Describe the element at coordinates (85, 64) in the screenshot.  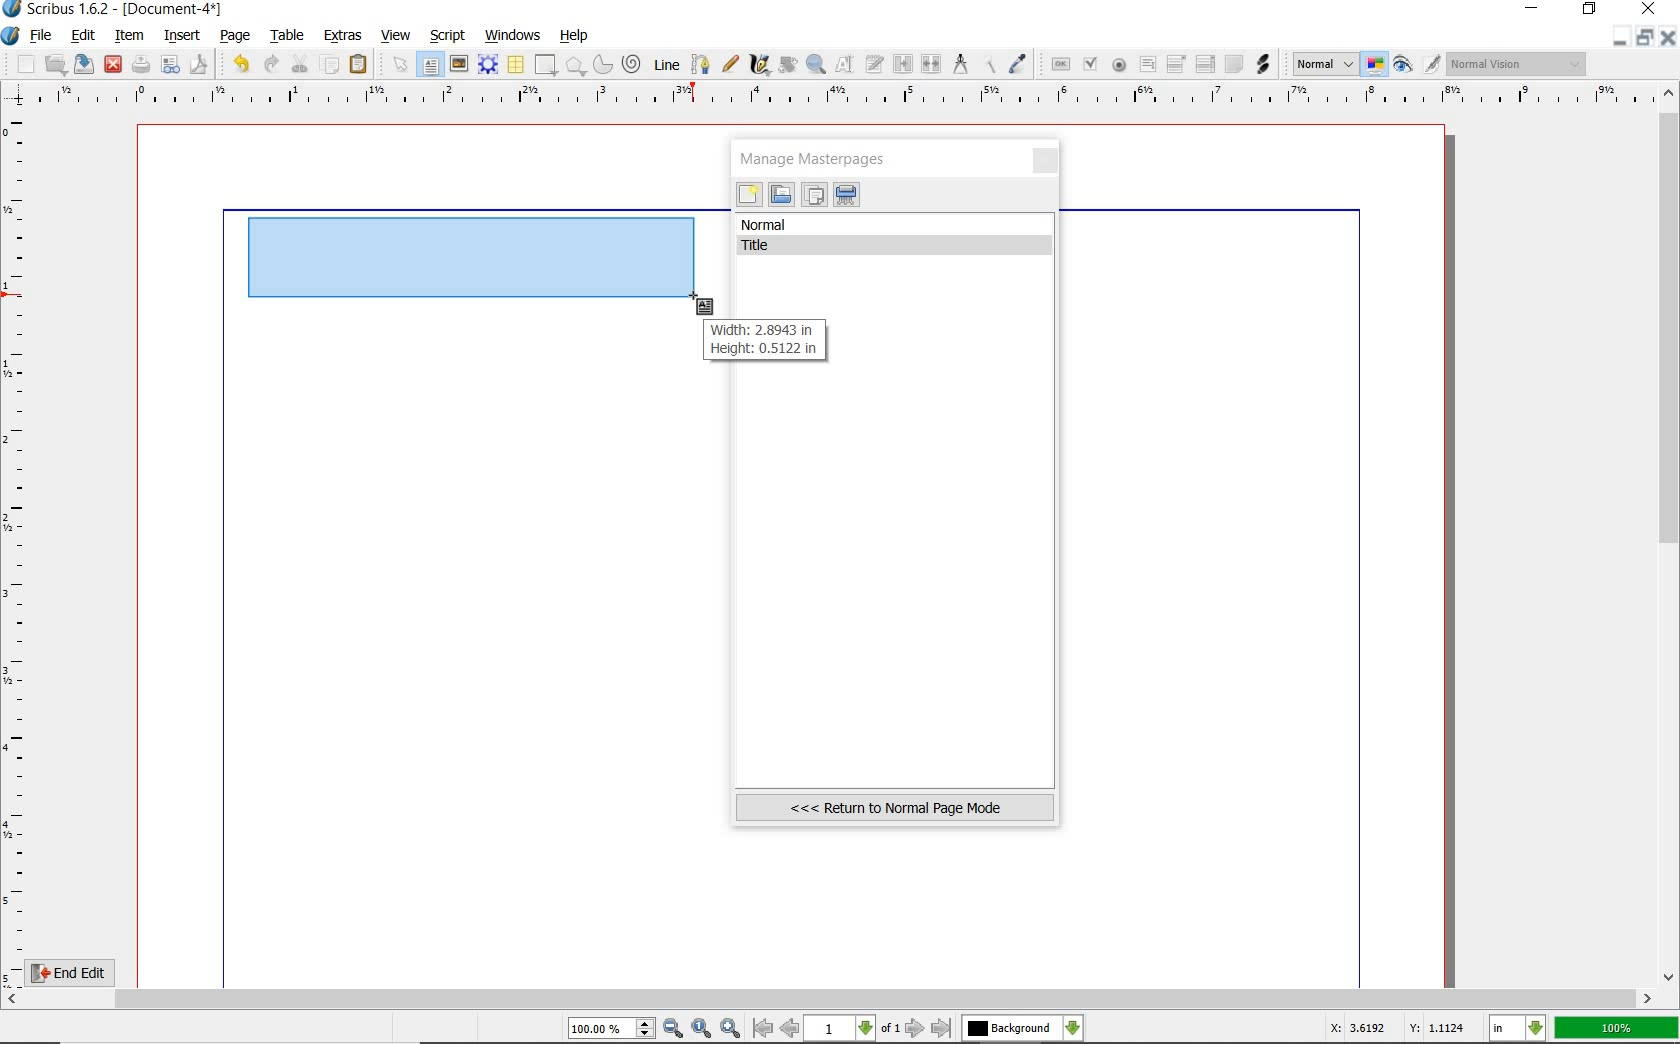
I see `save` at that location.